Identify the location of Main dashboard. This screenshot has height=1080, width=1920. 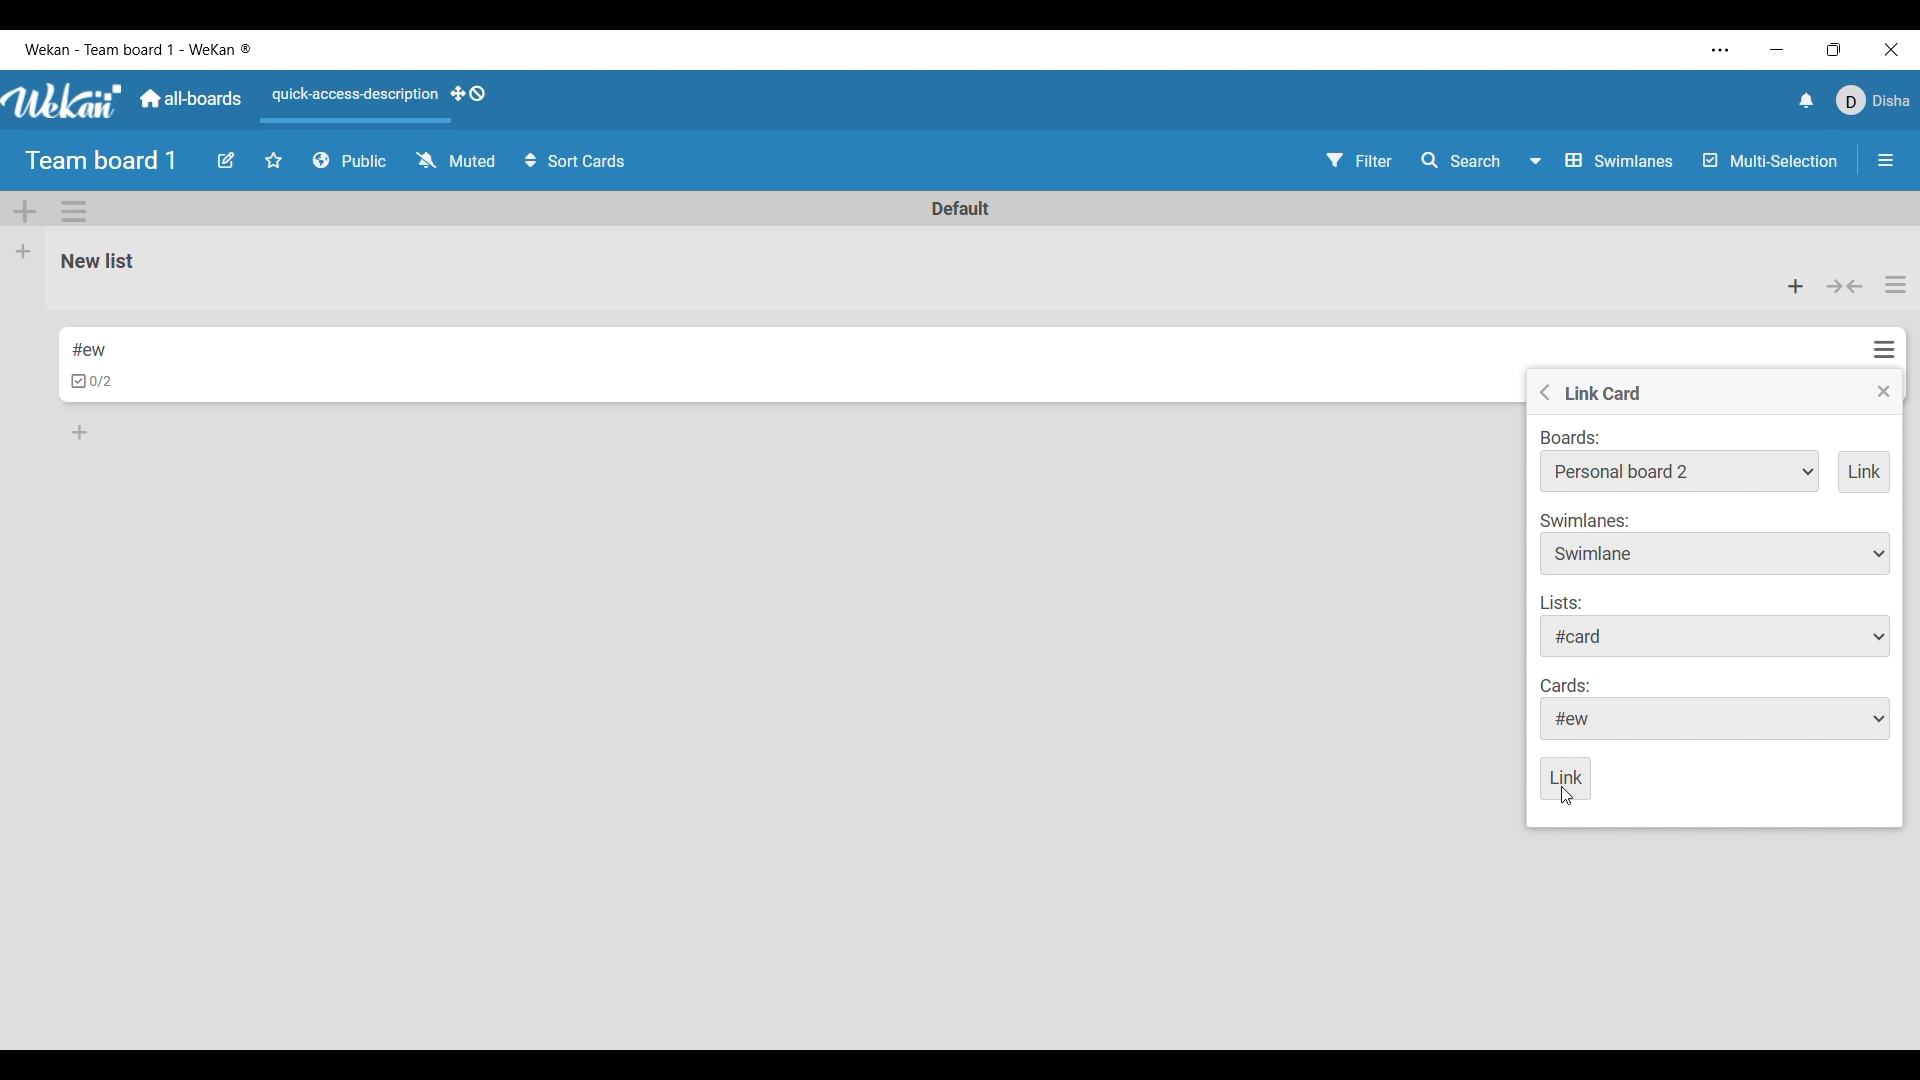
(191, 99).